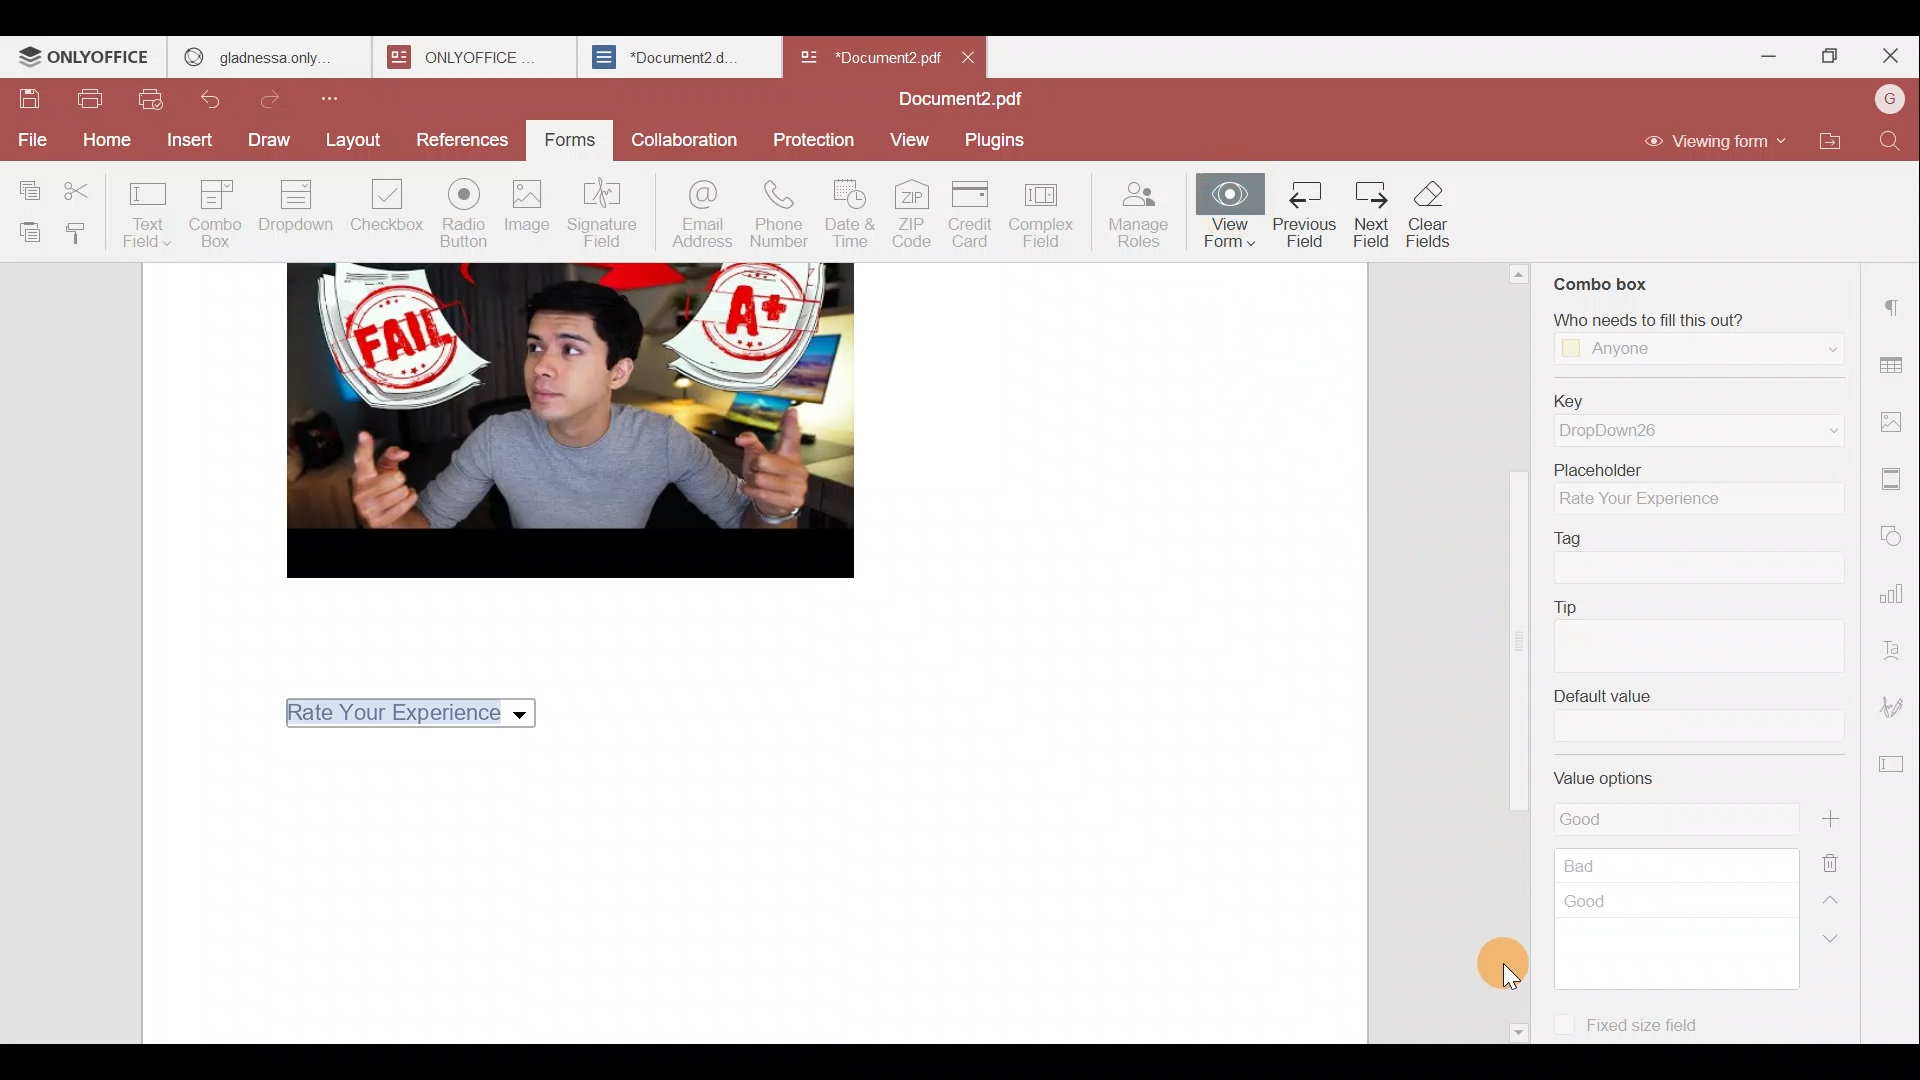  What do you see at coordinates (1374, 217) in the screenshot?
I see `Next
Field` at bounding box center [1374, 217].